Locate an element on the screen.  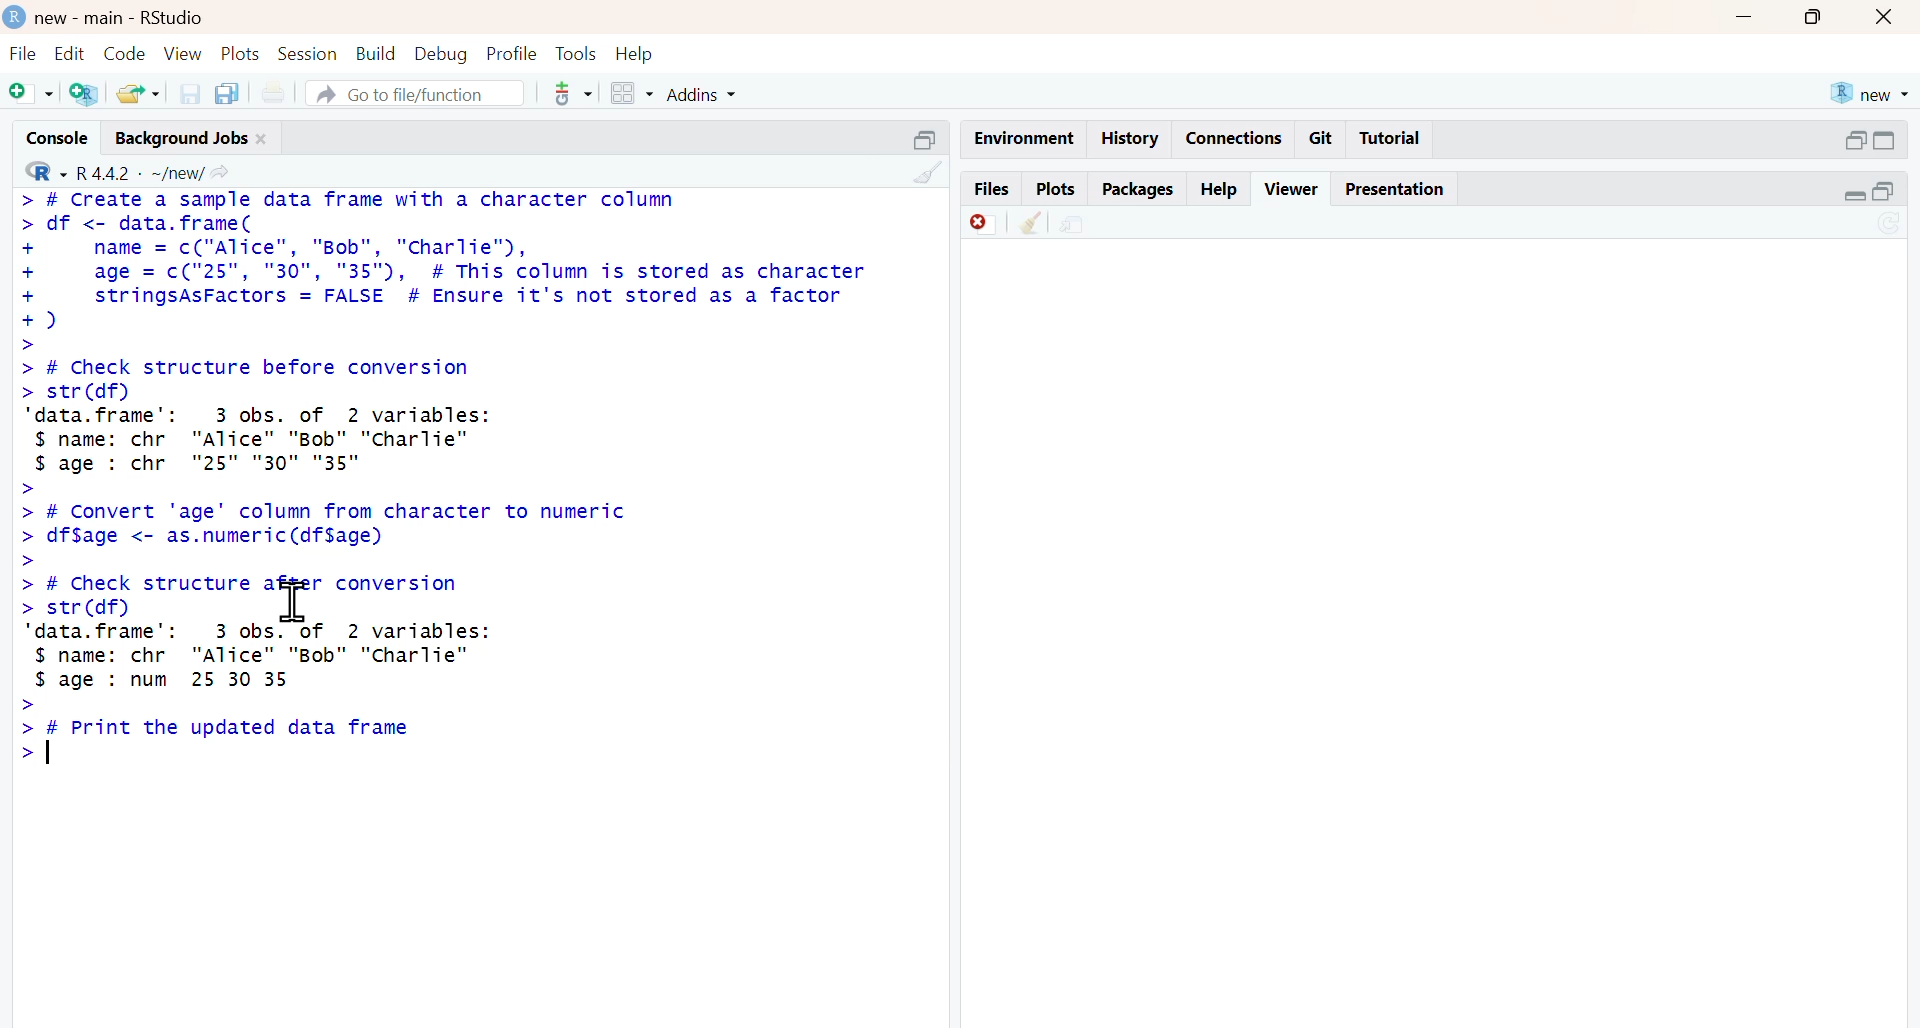
 is located at coordinates (927, 141).